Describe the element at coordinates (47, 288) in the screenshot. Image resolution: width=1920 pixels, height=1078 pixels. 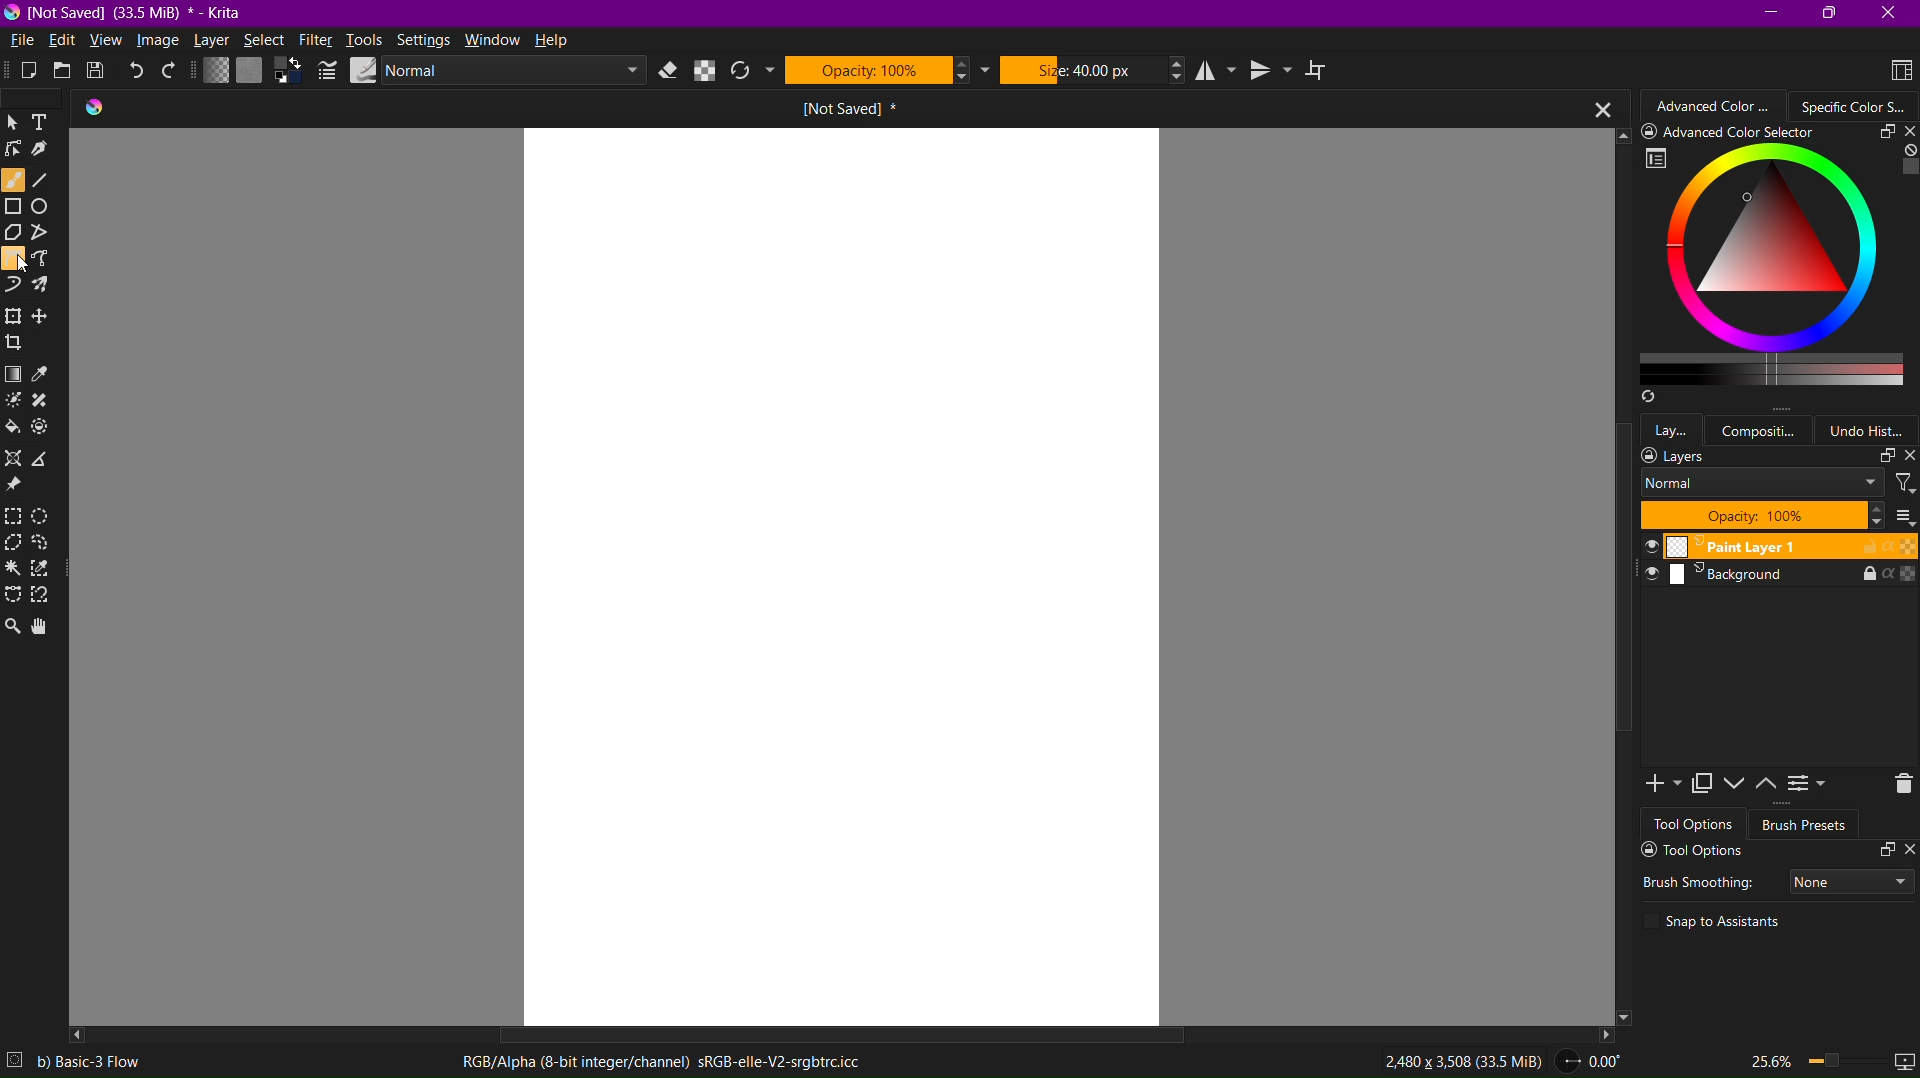
I see `Multibrush Tool` at that location.